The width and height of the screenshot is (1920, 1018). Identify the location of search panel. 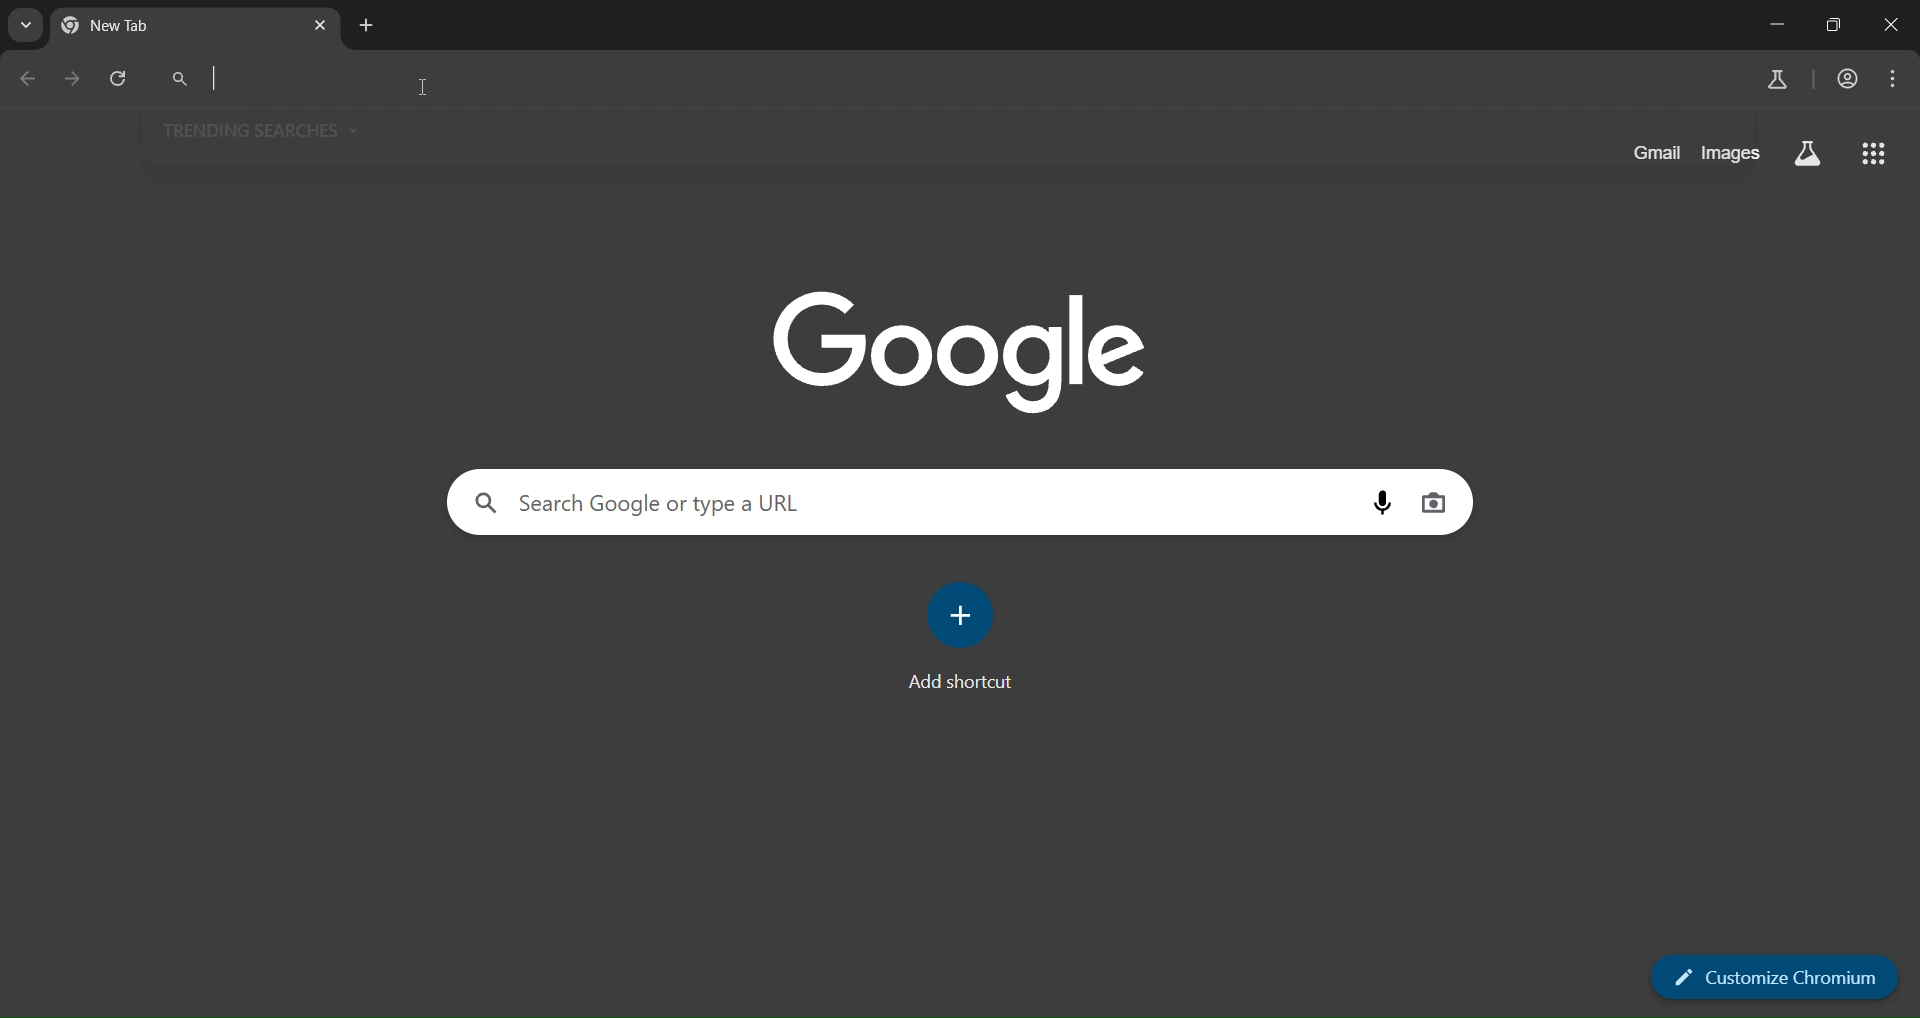
(926, 79).